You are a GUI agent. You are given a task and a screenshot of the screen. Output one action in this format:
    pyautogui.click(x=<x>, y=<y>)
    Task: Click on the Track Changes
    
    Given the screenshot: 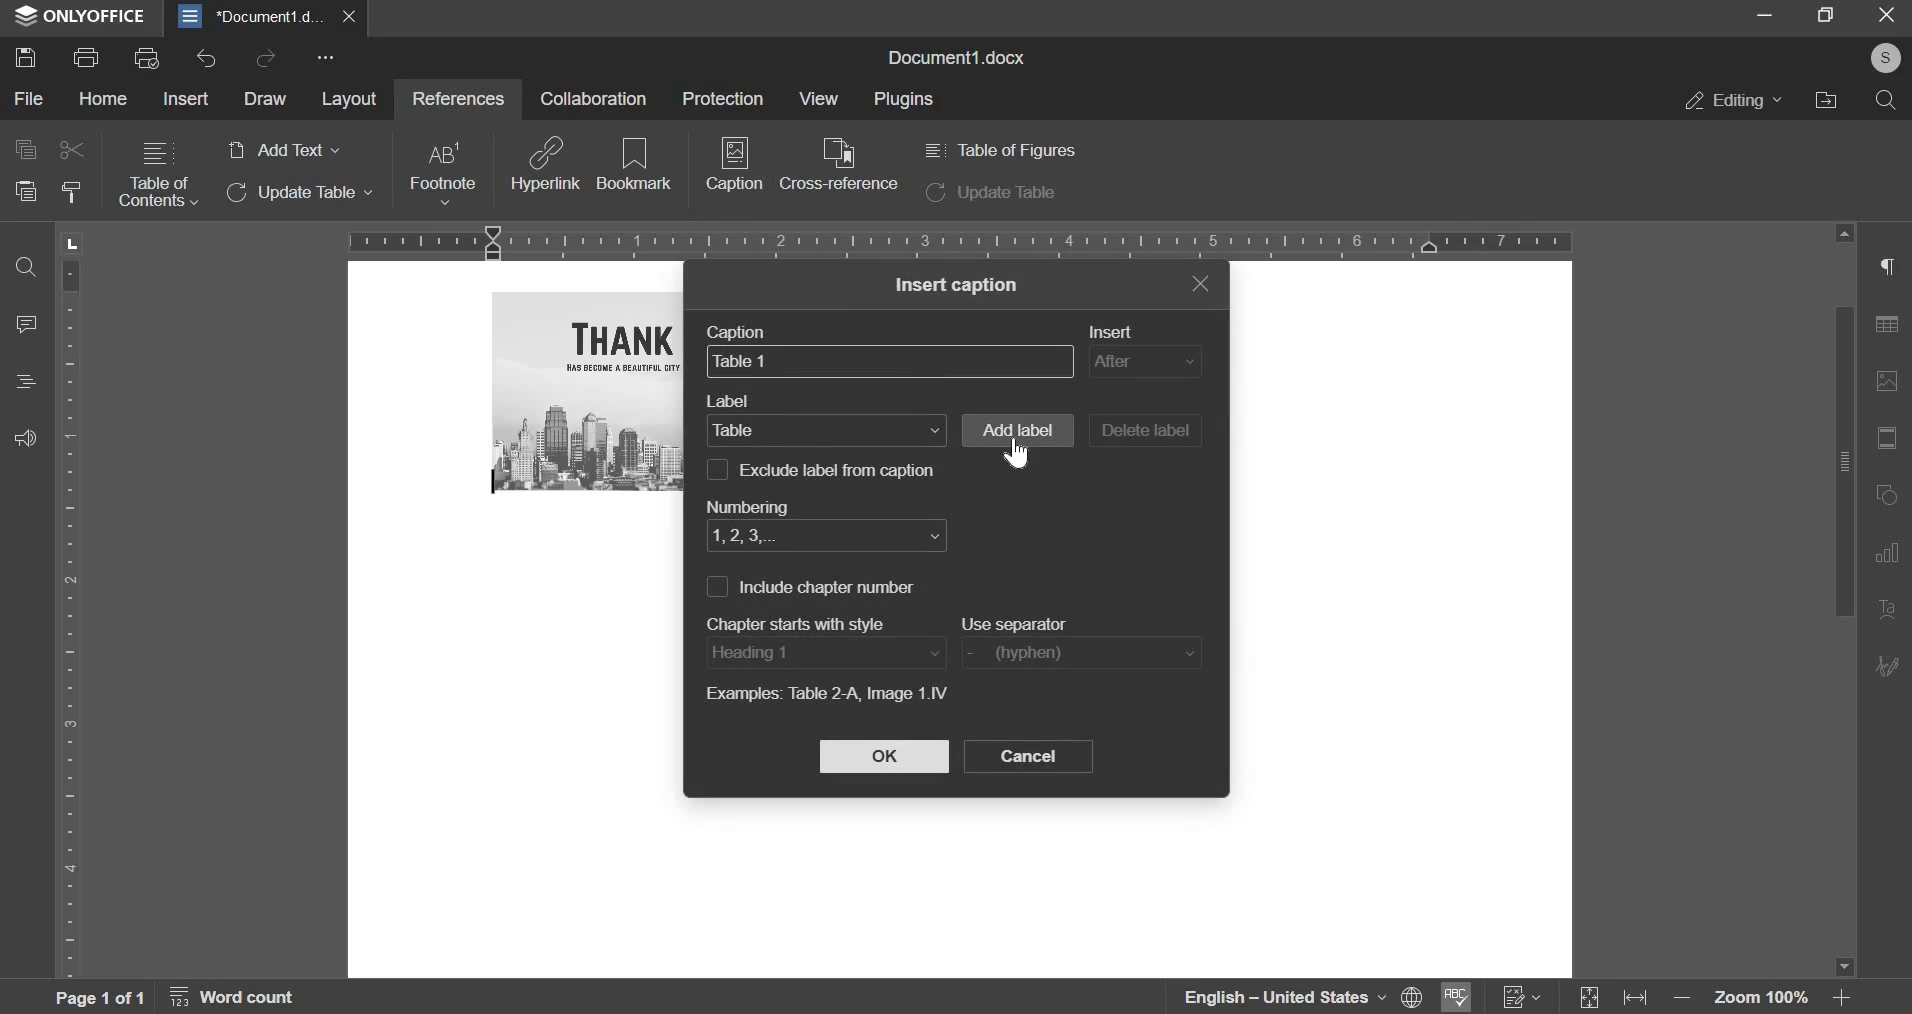 What is the action you would take?
    pyautogui.click(x=1522, y=997)
    